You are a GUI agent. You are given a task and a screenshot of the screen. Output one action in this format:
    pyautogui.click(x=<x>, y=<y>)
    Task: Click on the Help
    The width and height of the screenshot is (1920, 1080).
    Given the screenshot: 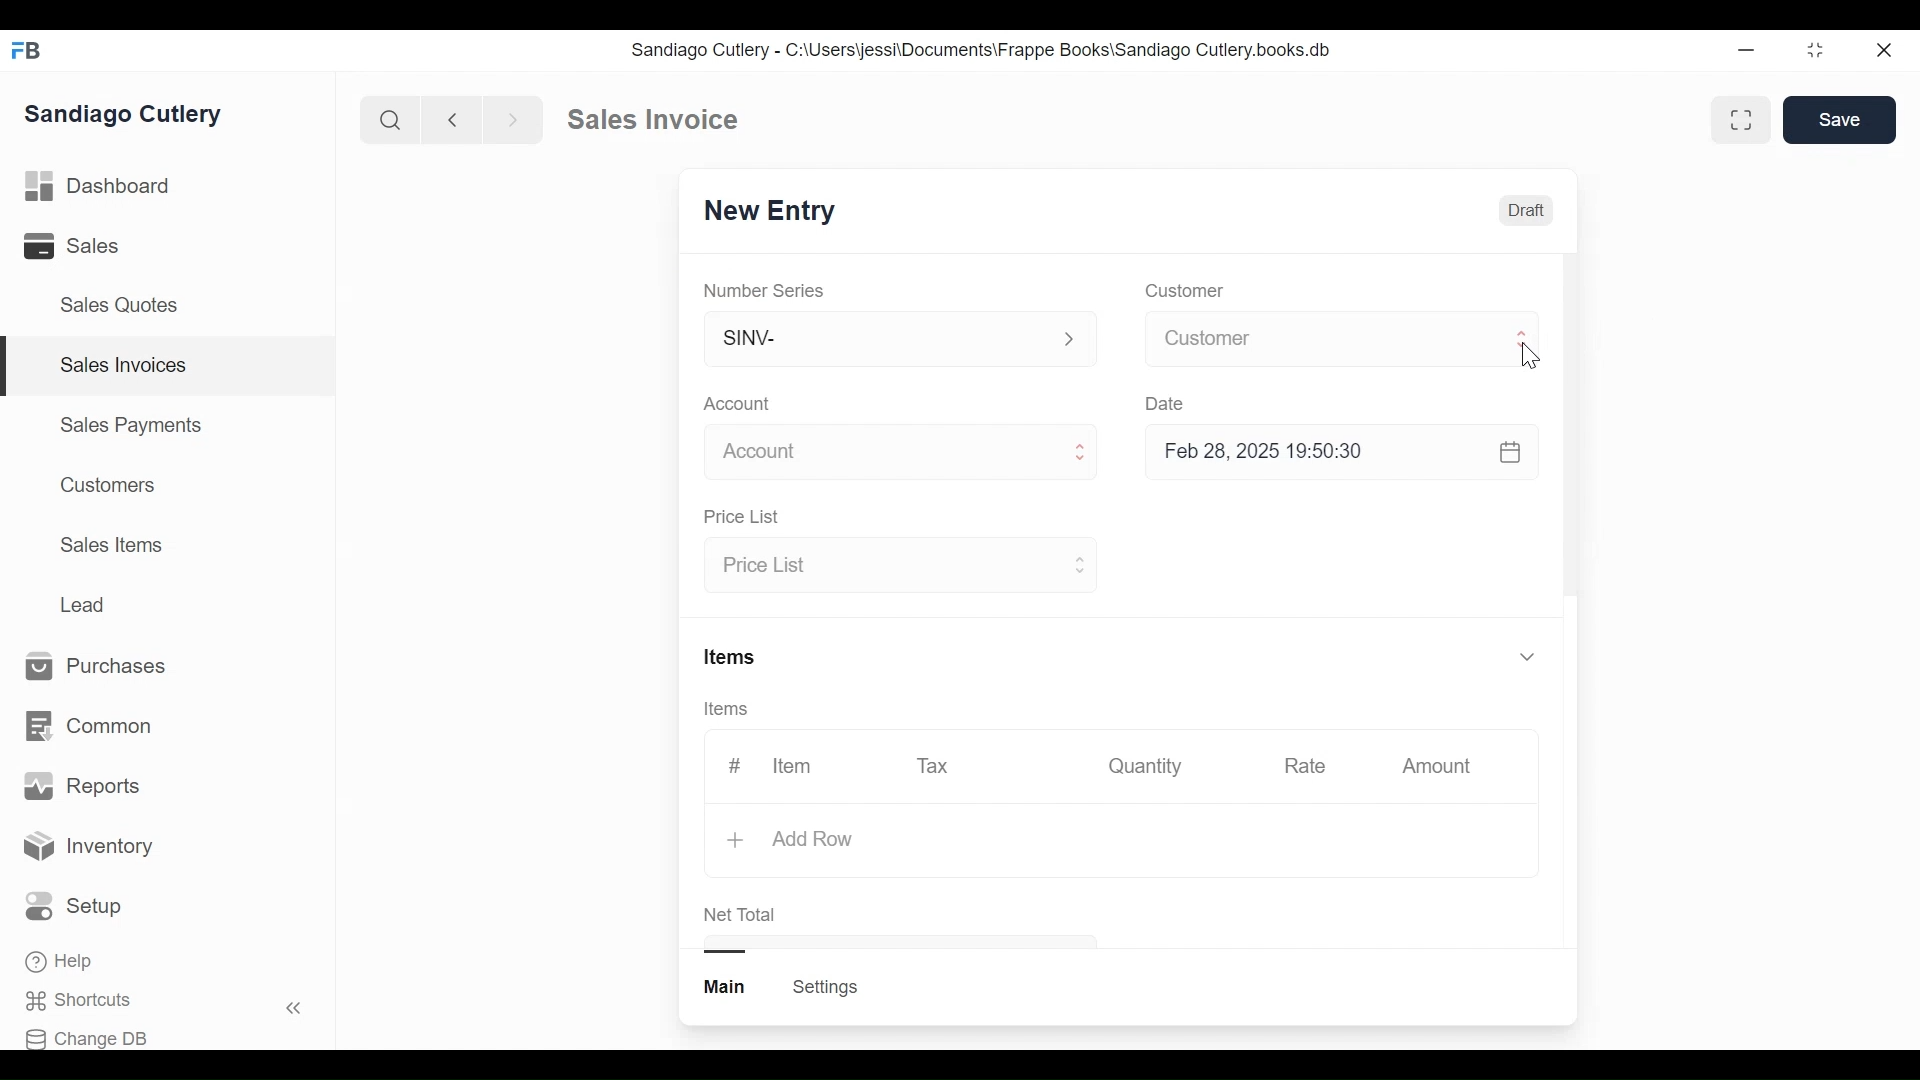 What is the action you would take?
    pyautogui.click(x=61, y=961)
    